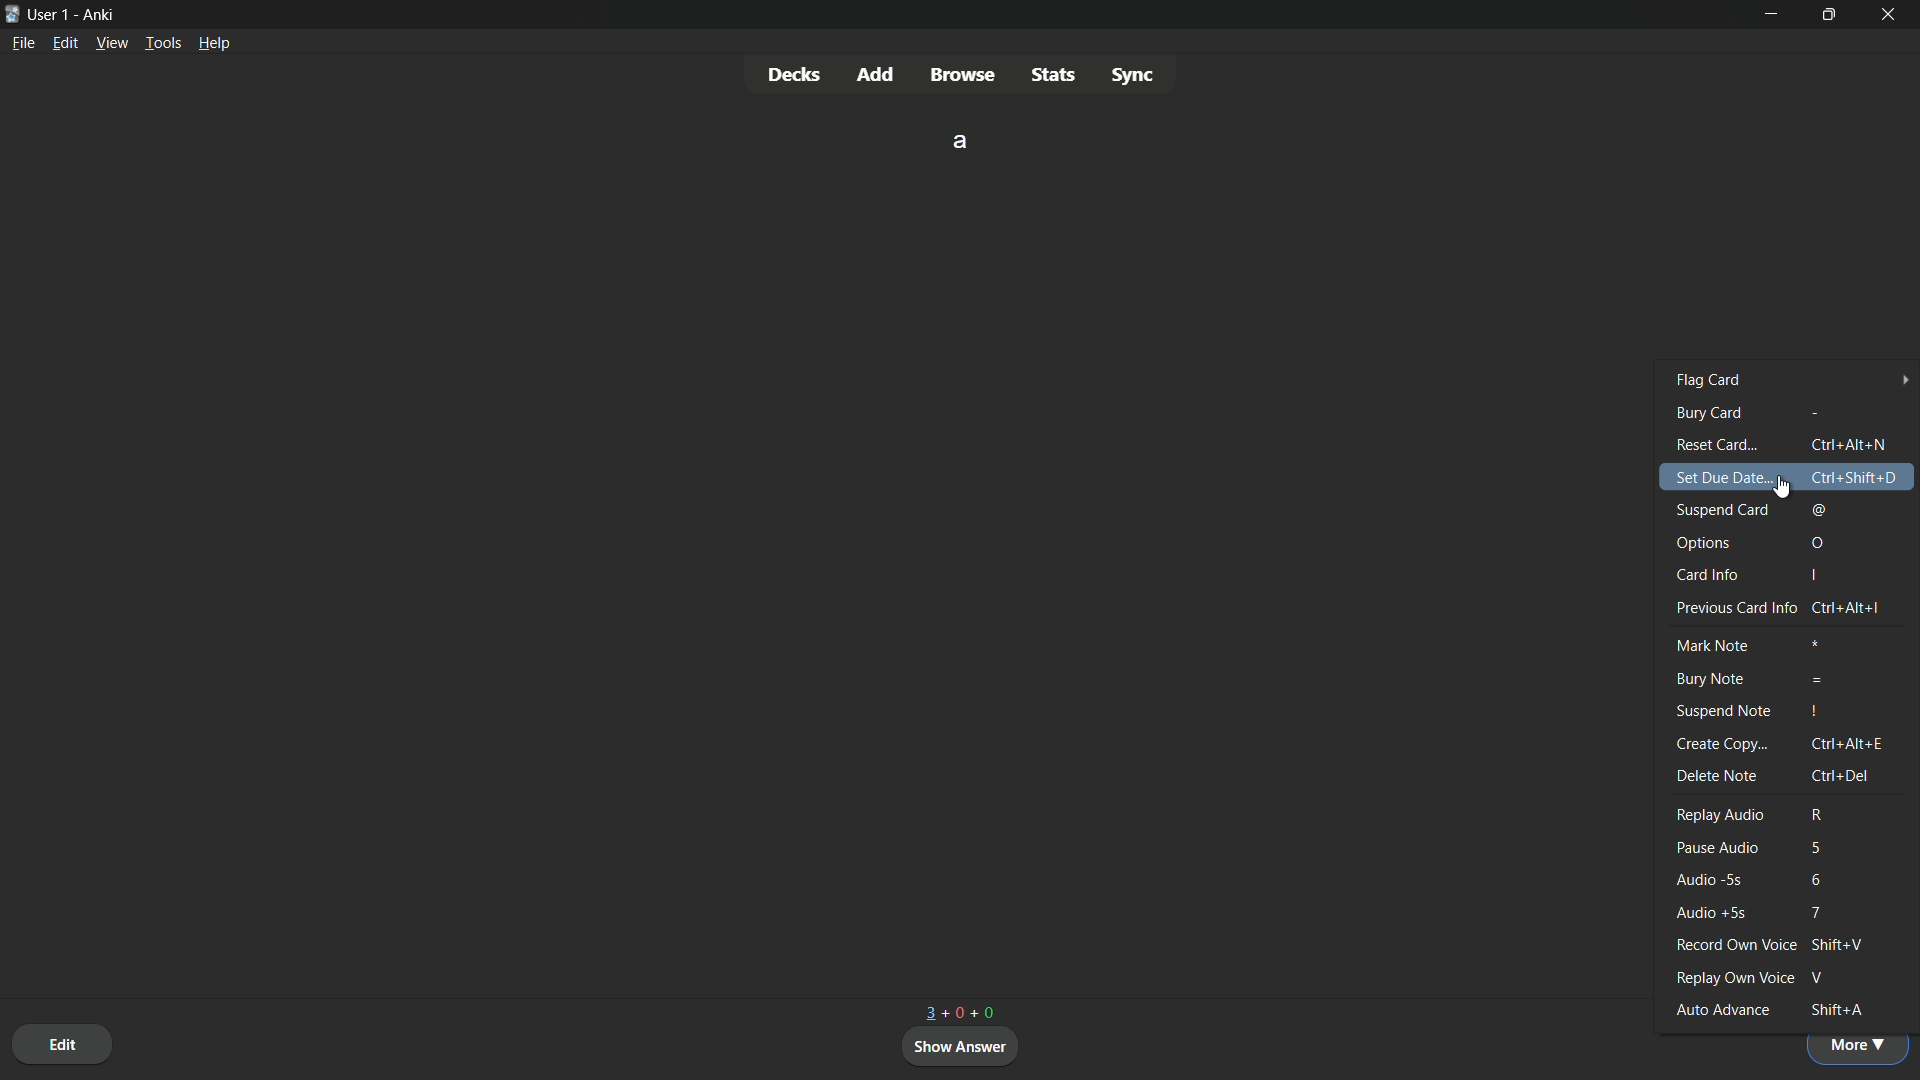 The height and width of the screenshot is (1080, 1920). I want to click on minimize, so click(1774, 14).